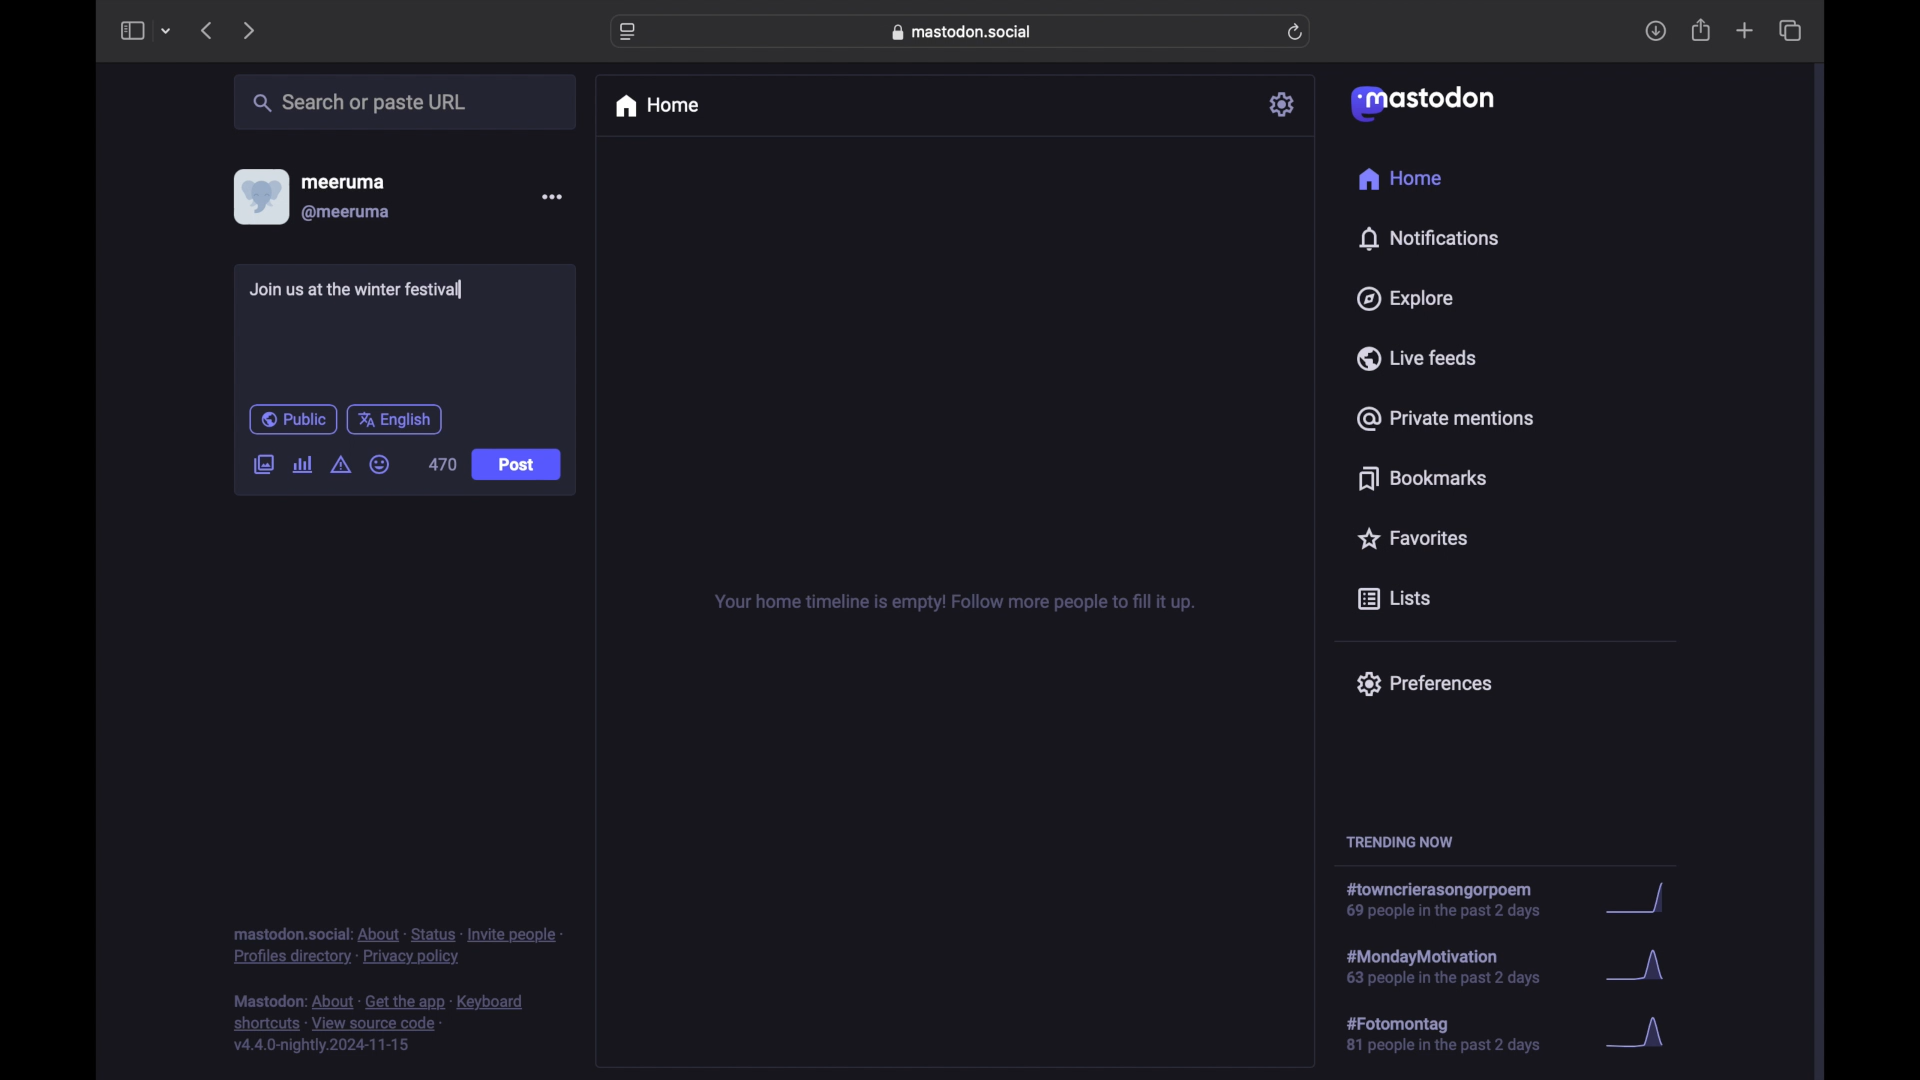  What do you see at coordinates (1702, 31) in the screenshot?
I see `share` at bounding box center [1702, 31].